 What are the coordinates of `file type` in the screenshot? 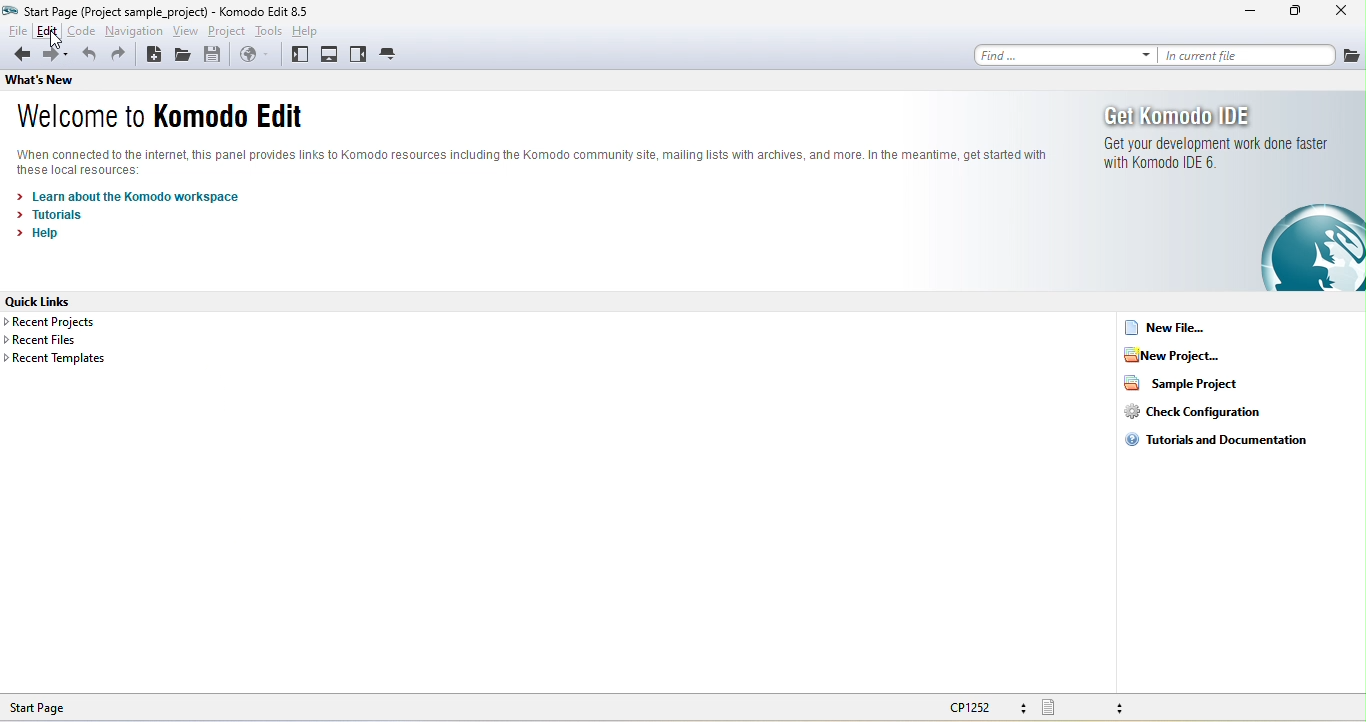 It's located at (1089, 708).